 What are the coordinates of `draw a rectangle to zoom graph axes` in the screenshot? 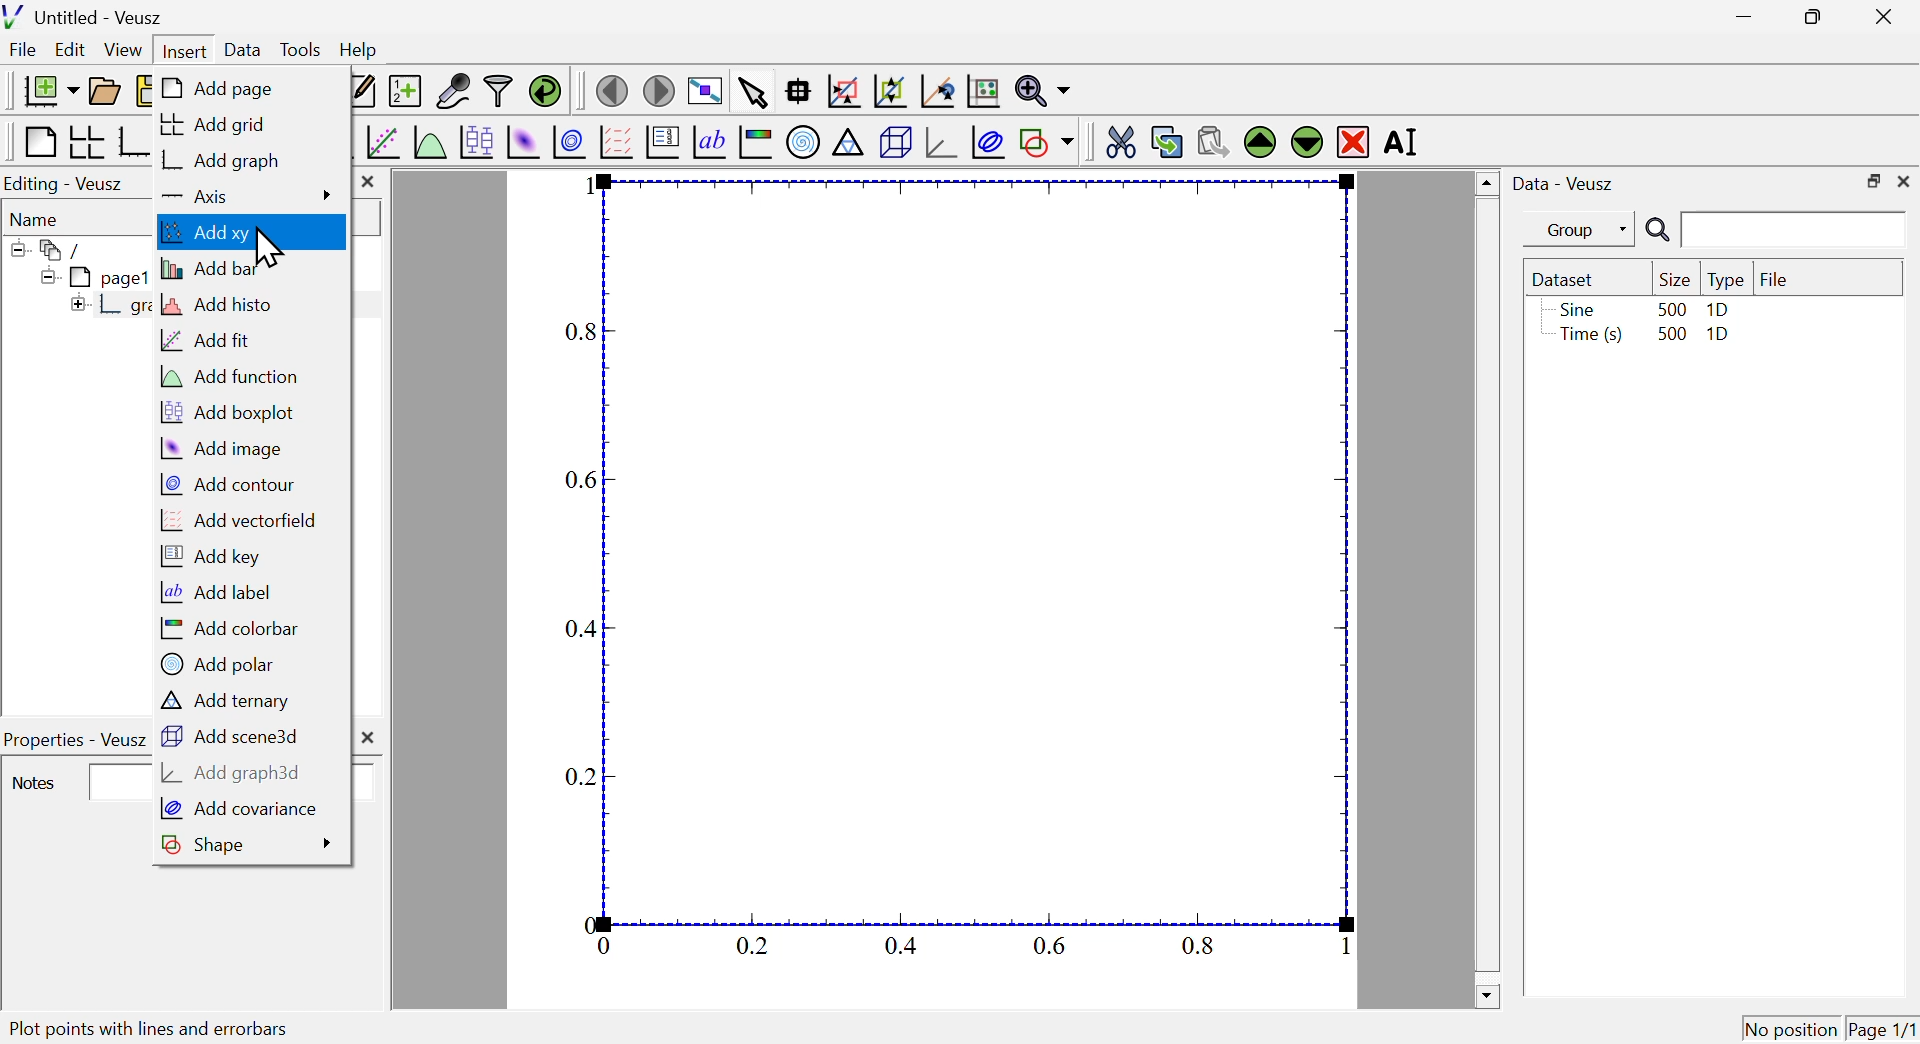 It's located at (843, 91).